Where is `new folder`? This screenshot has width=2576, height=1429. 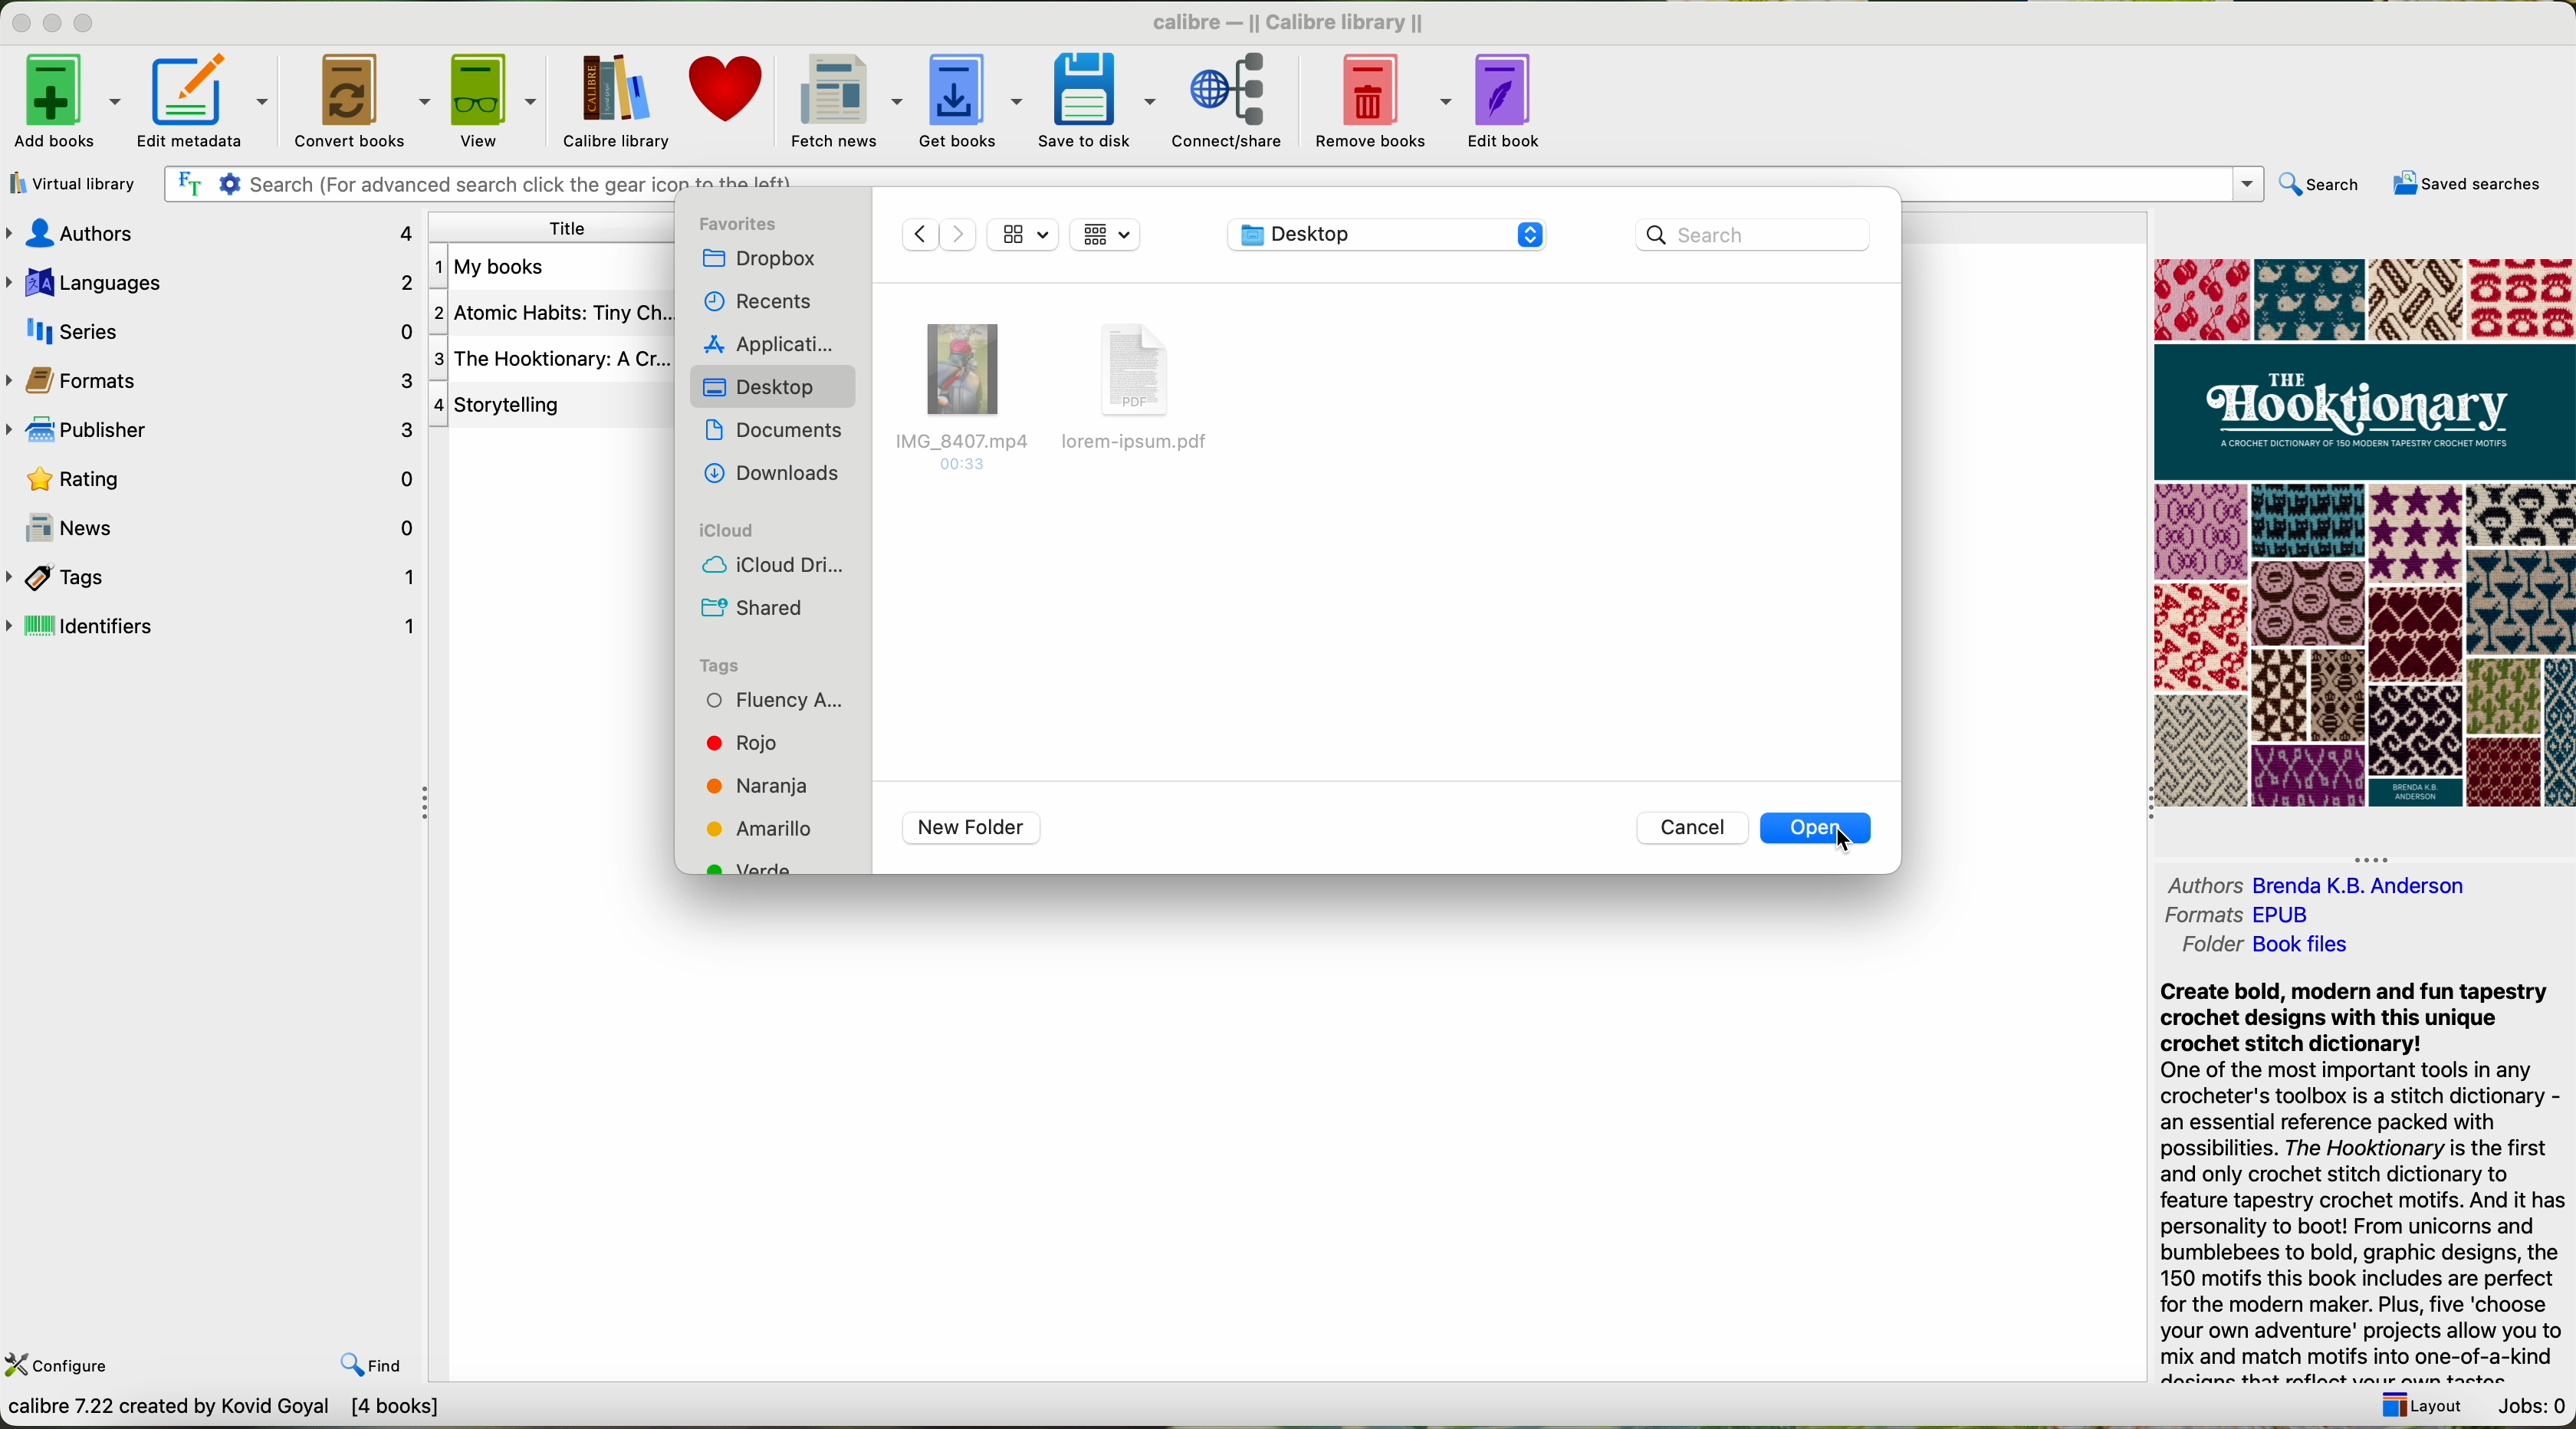 new folder is located at coordinates (972, 829).